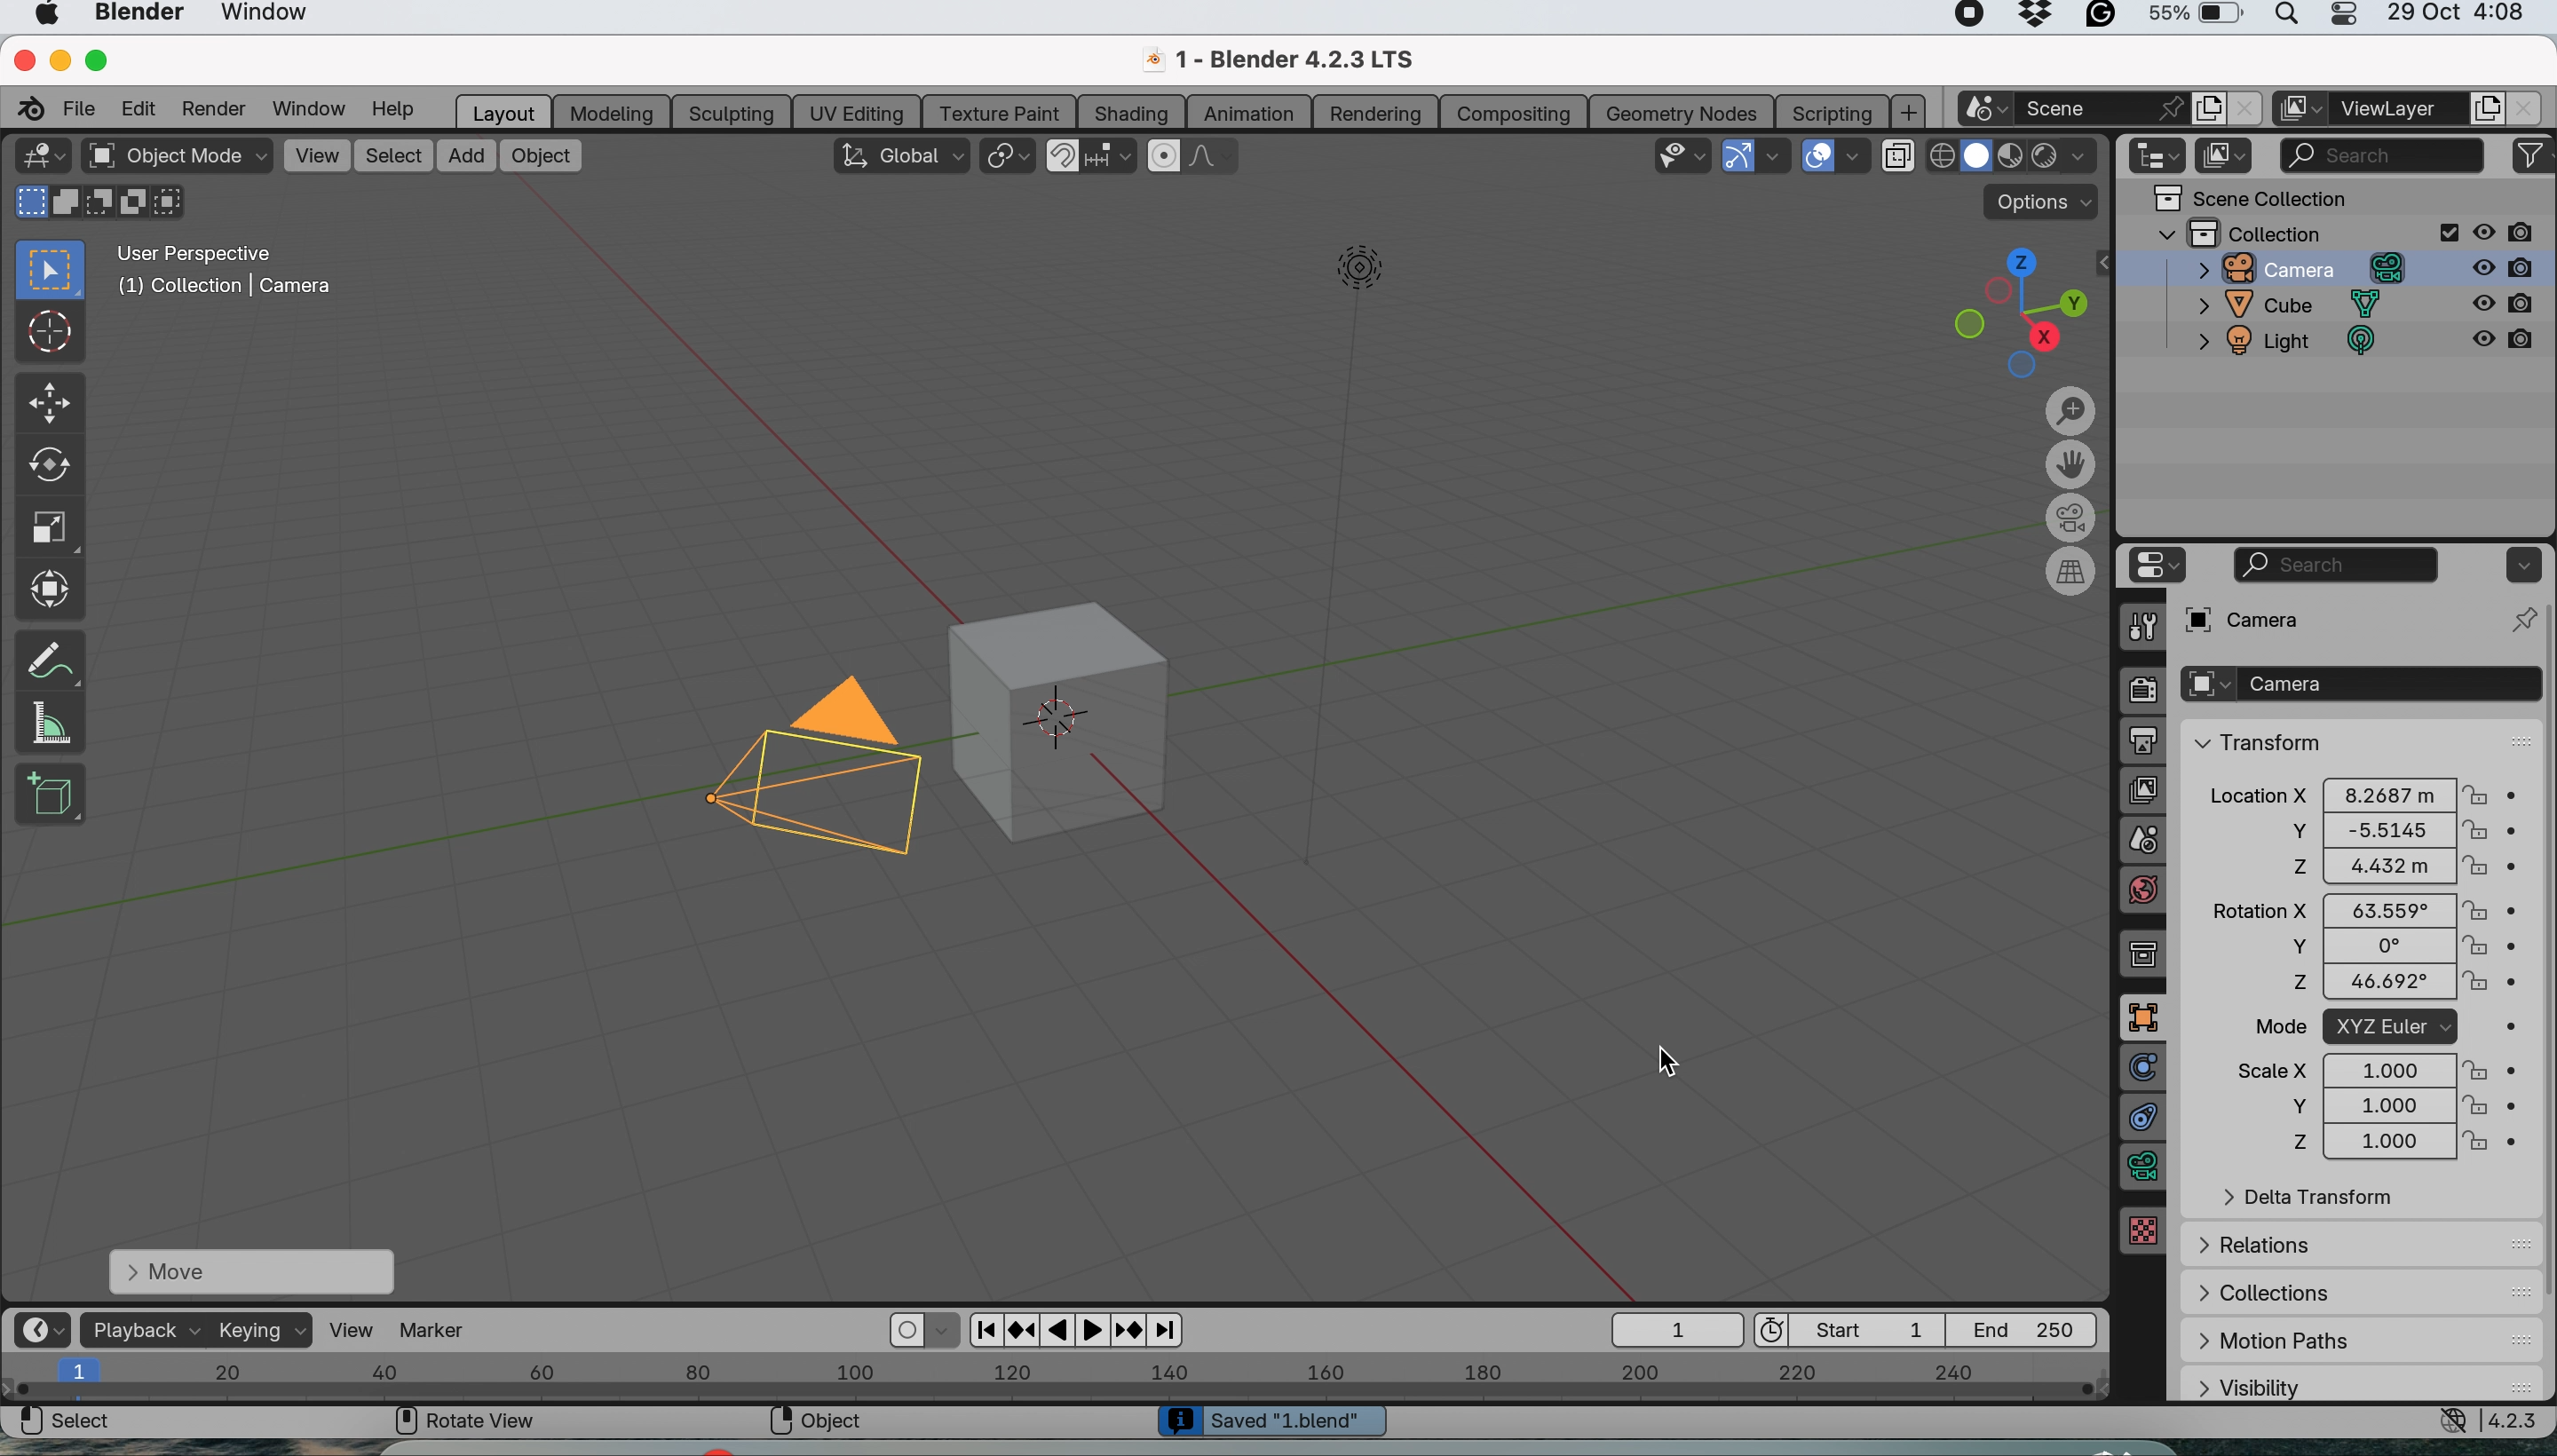  I want to click on y 1.000, so click(2377, 1106).